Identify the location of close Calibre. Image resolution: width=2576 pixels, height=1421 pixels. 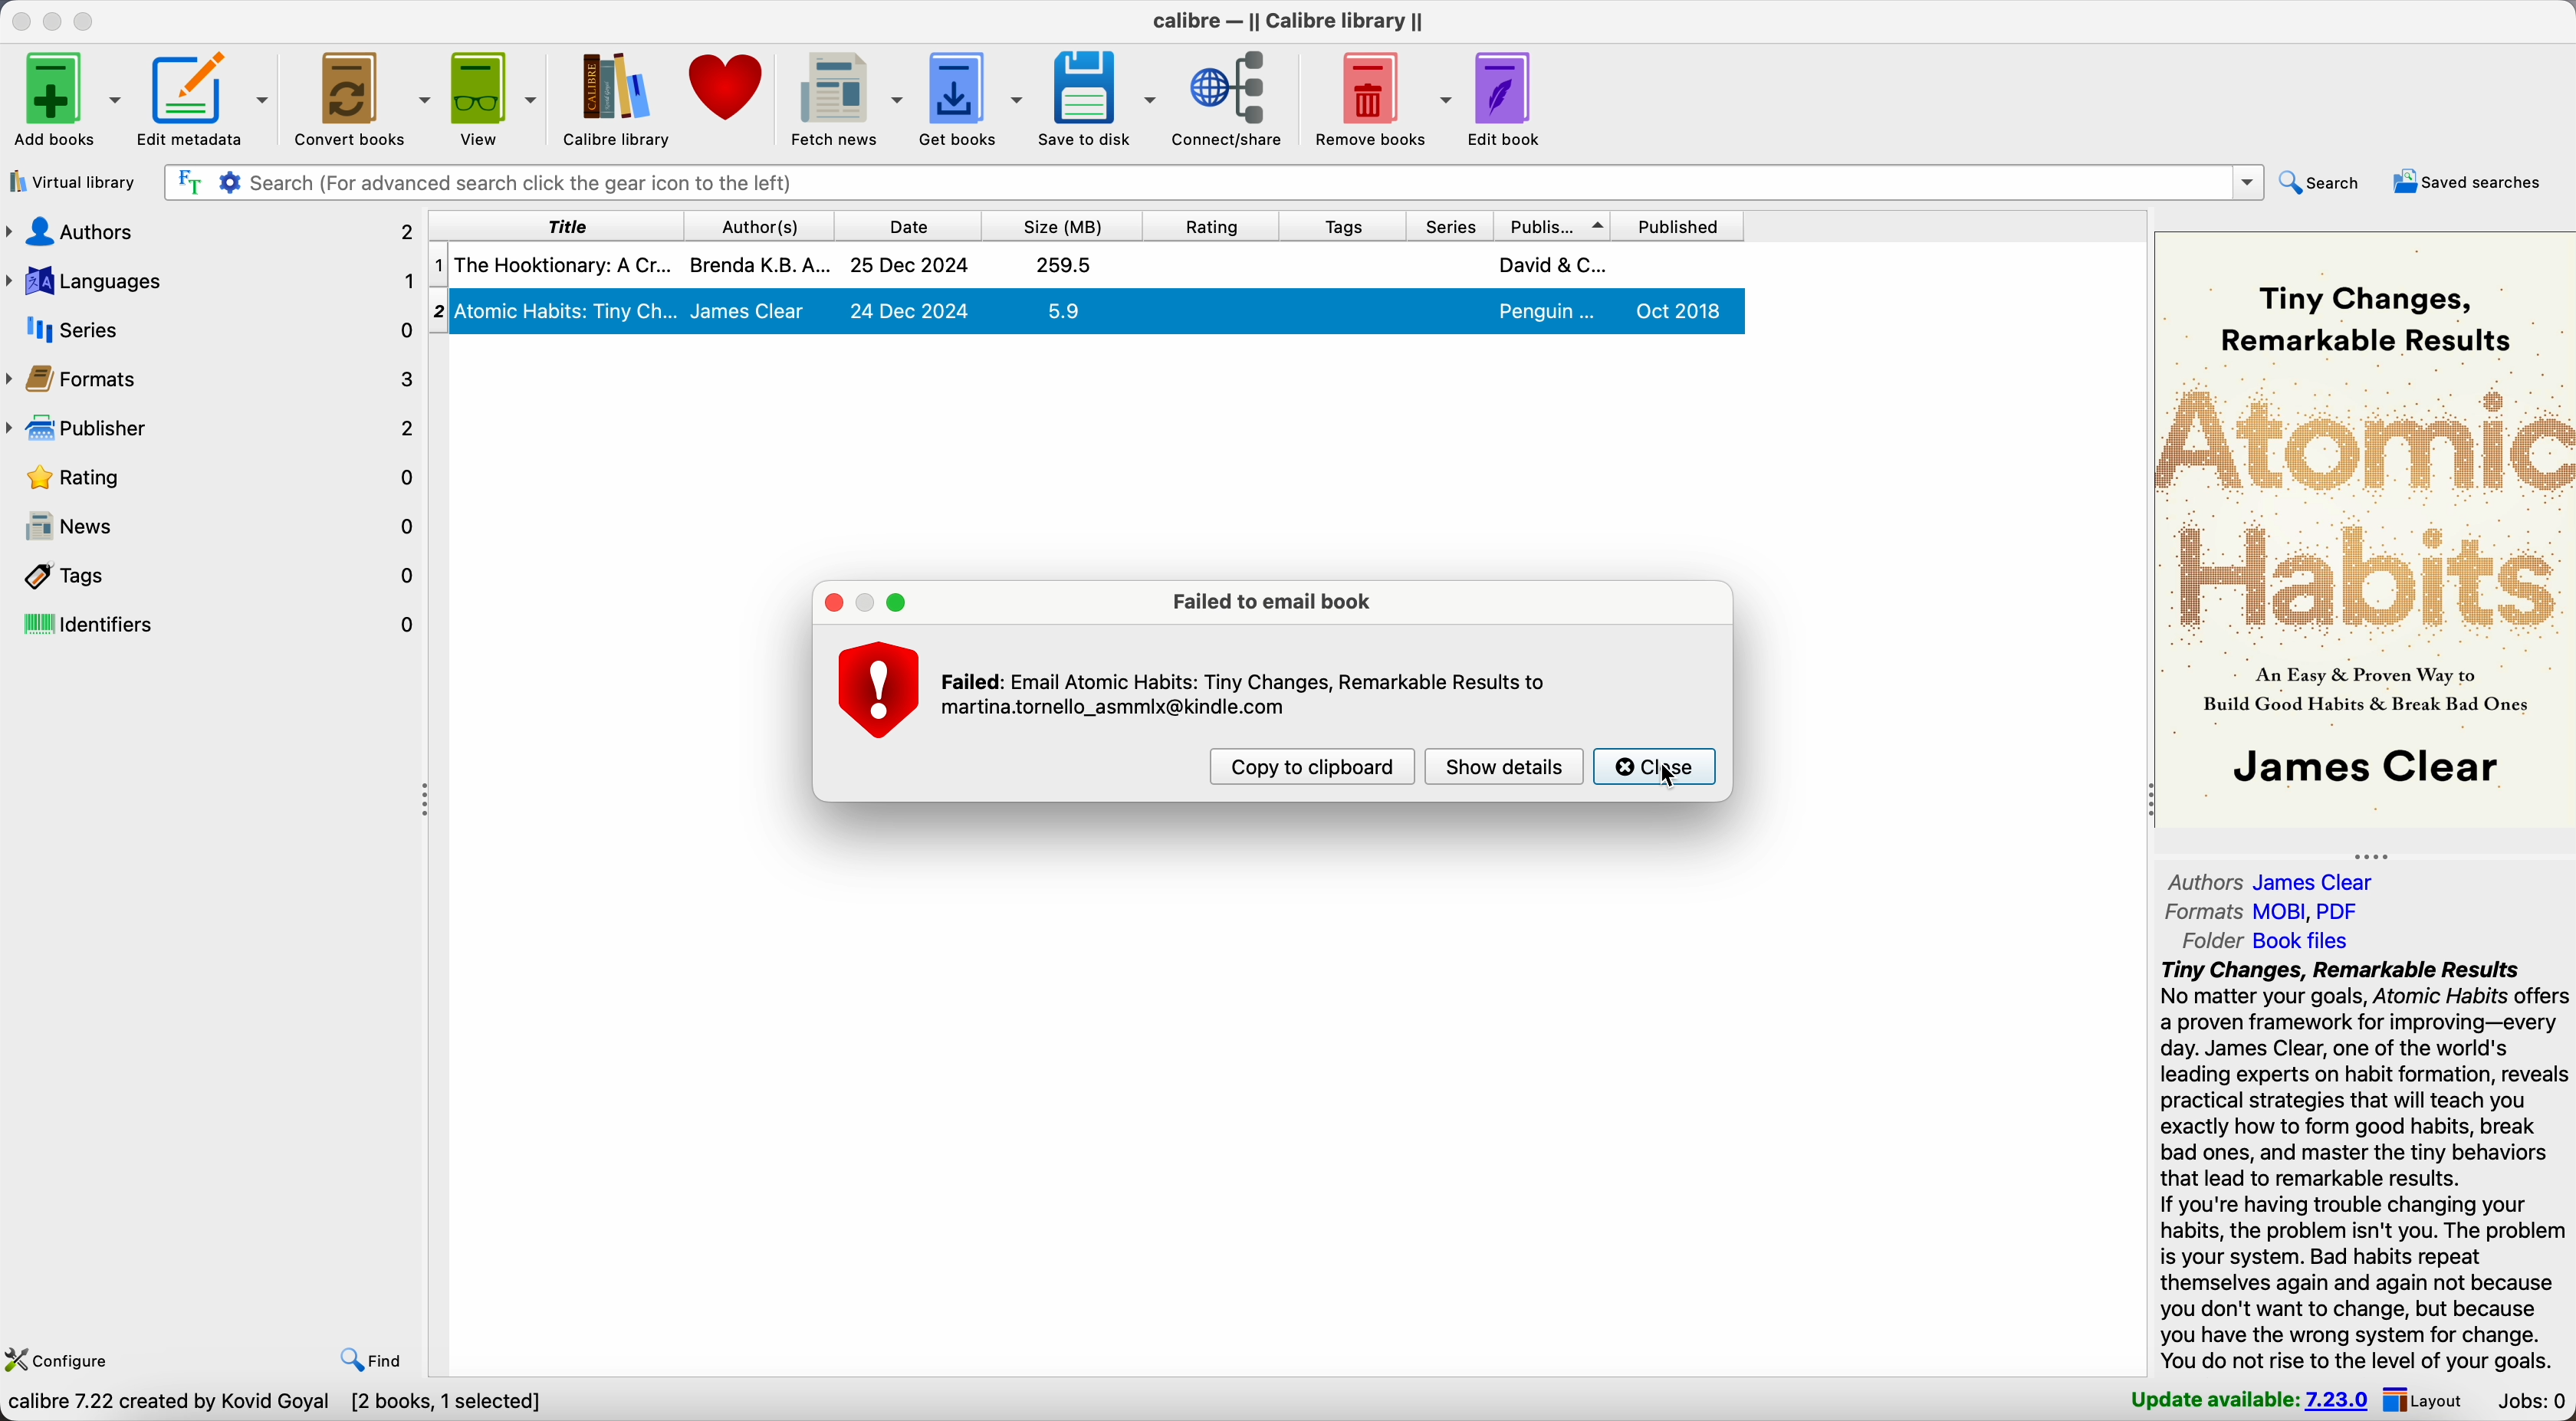
(18, 19).